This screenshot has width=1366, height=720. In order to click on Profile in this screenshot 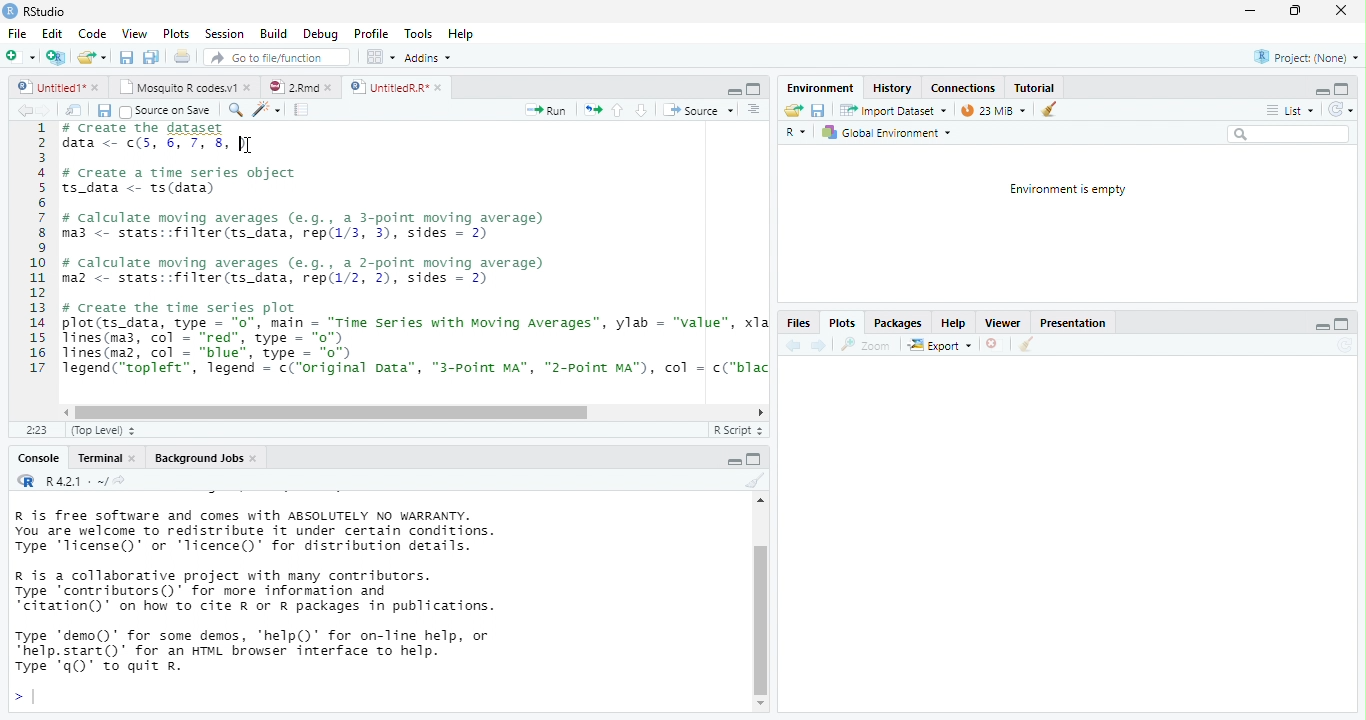, I will do `click(371, 34)`.